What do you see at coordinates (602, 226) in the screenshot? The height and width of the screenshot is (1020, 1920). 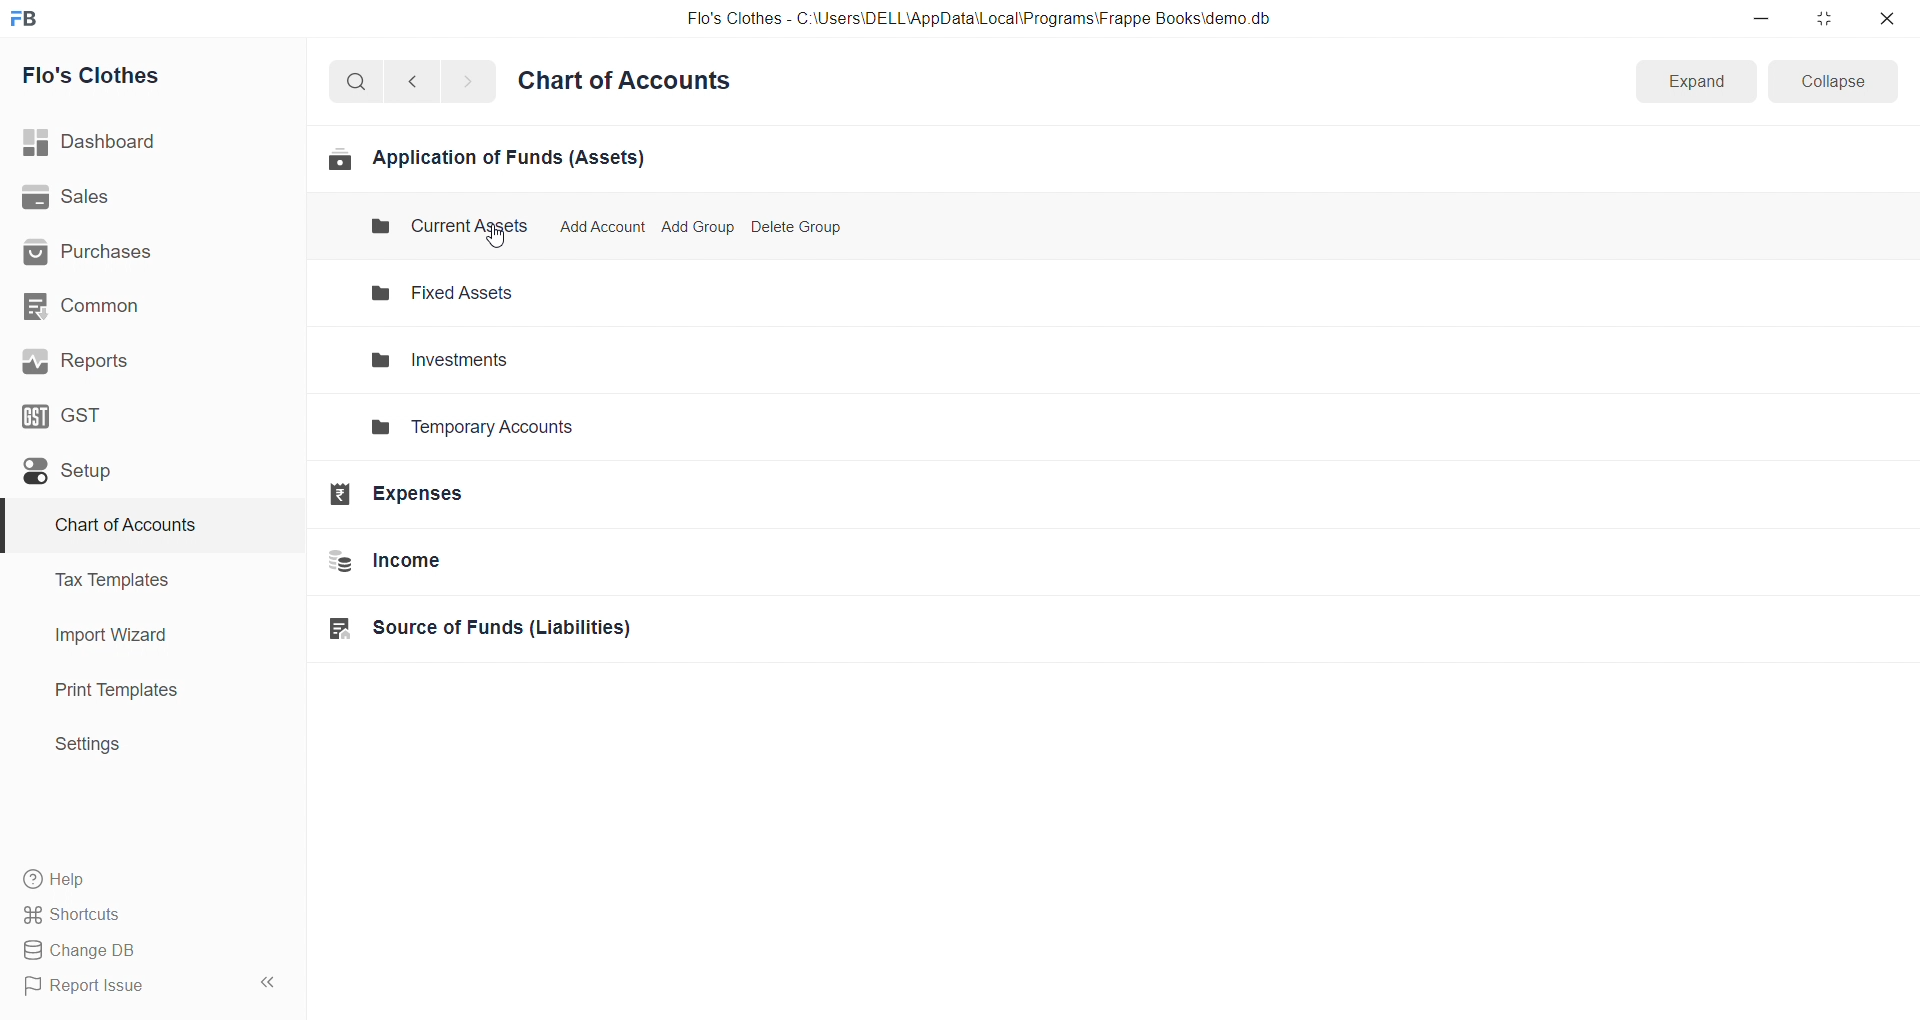 I see `Add Account` at bounding box center [602, 226].